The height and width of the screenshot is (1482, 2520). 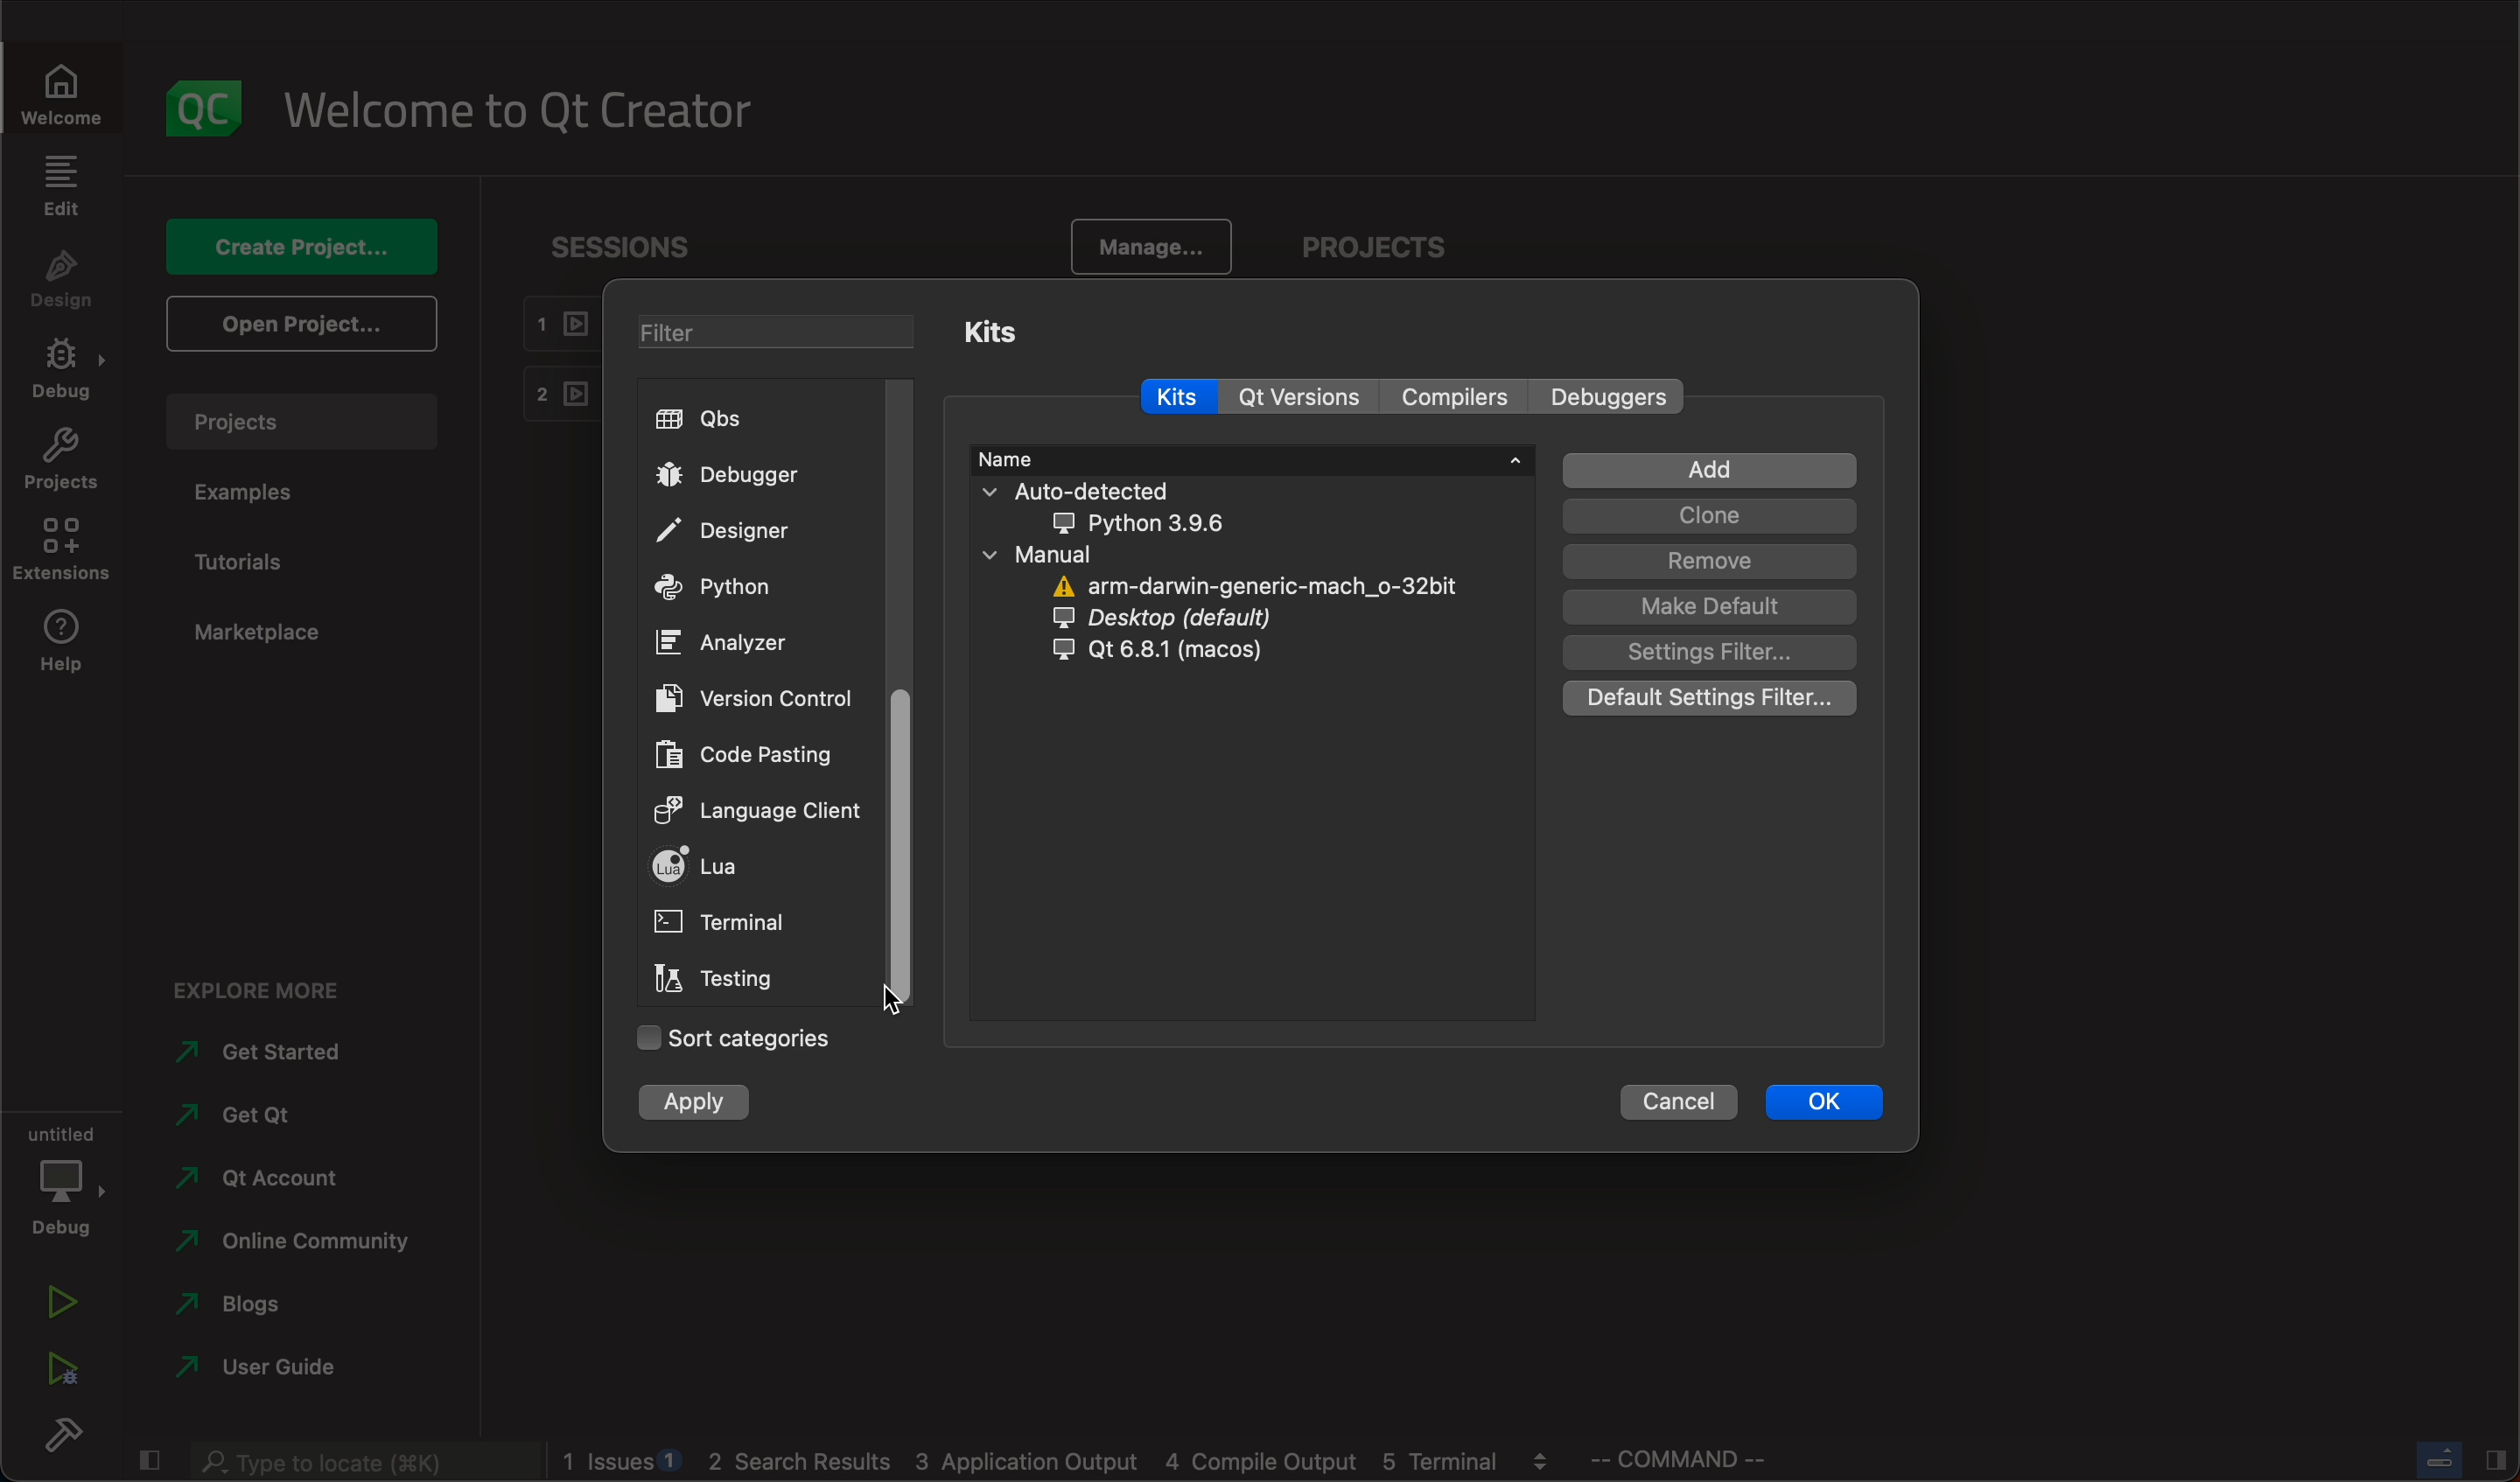 What do you see at coordinates (1031, 334) in the screenshot?
I see `kits` at bounding box center [1031, 334].